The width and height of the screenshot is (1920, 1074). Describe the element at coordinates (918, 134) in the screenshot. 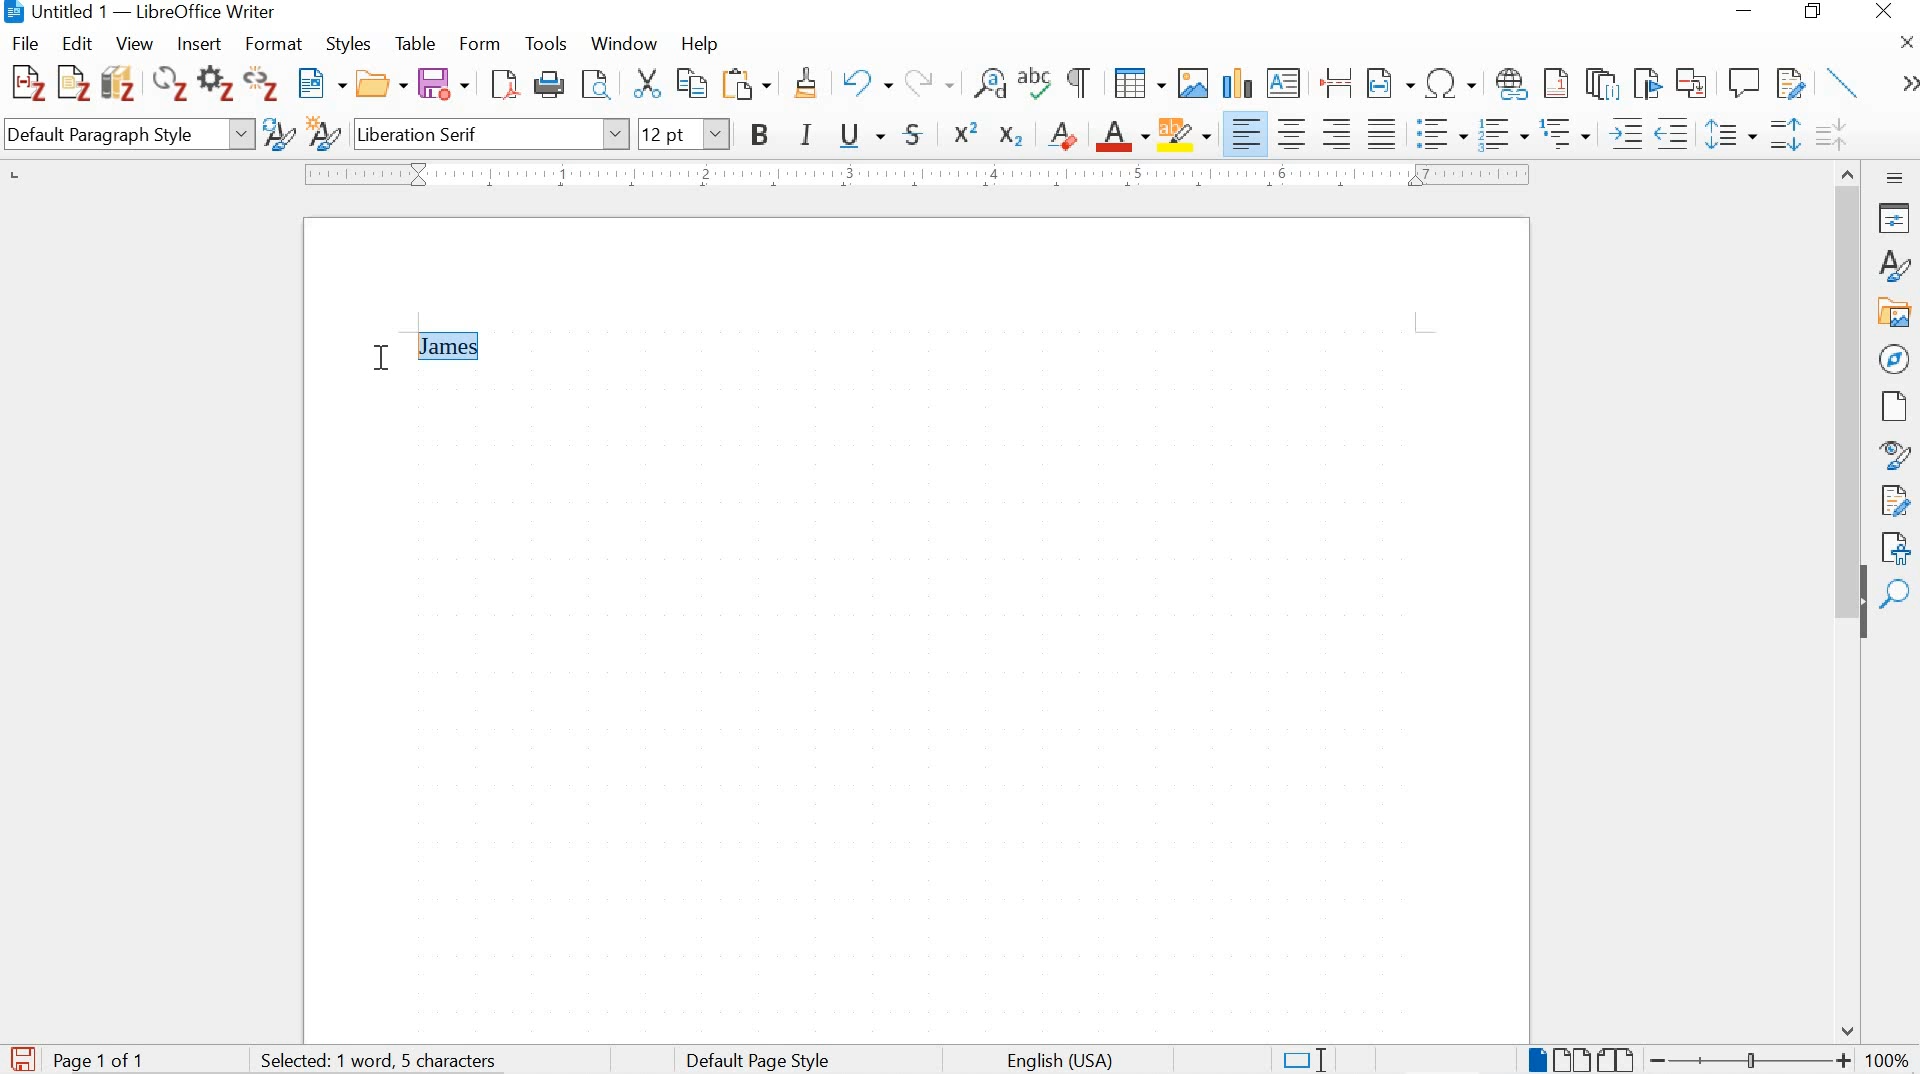

I see `strikethrough` at that location.